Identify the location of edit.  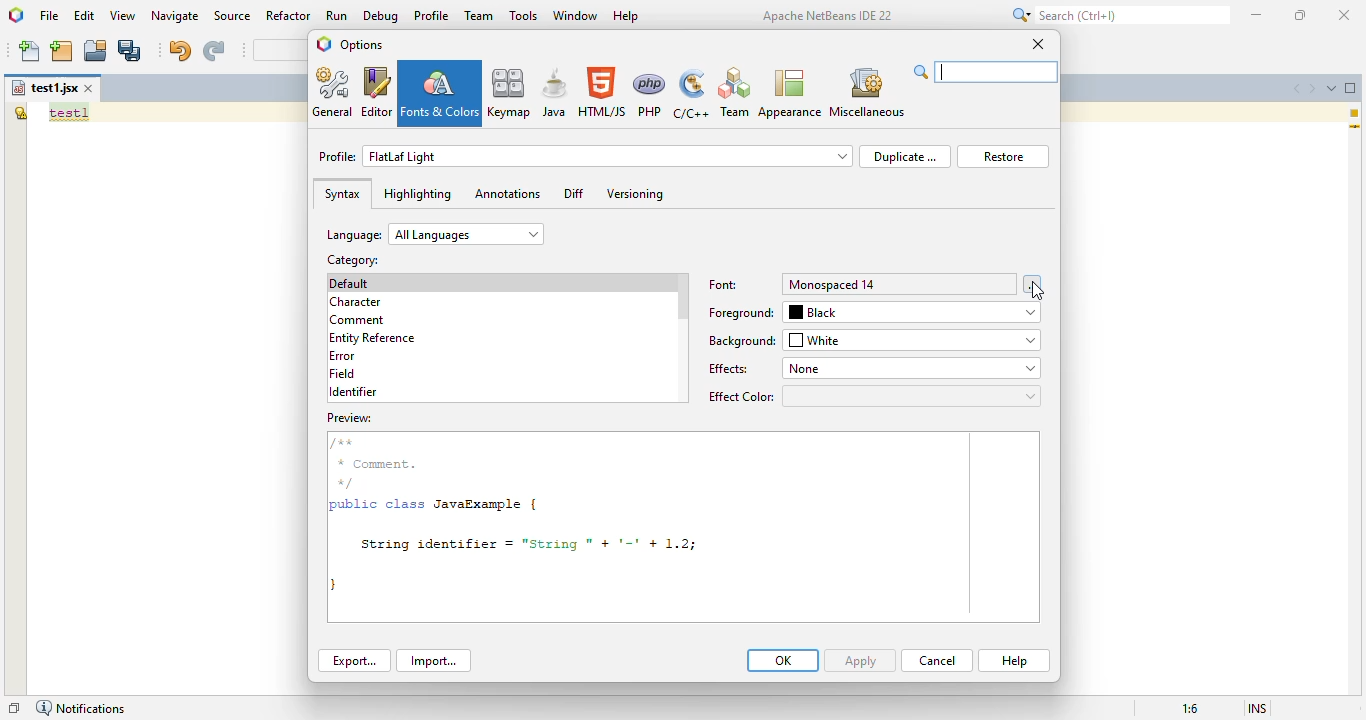
(85, 15).